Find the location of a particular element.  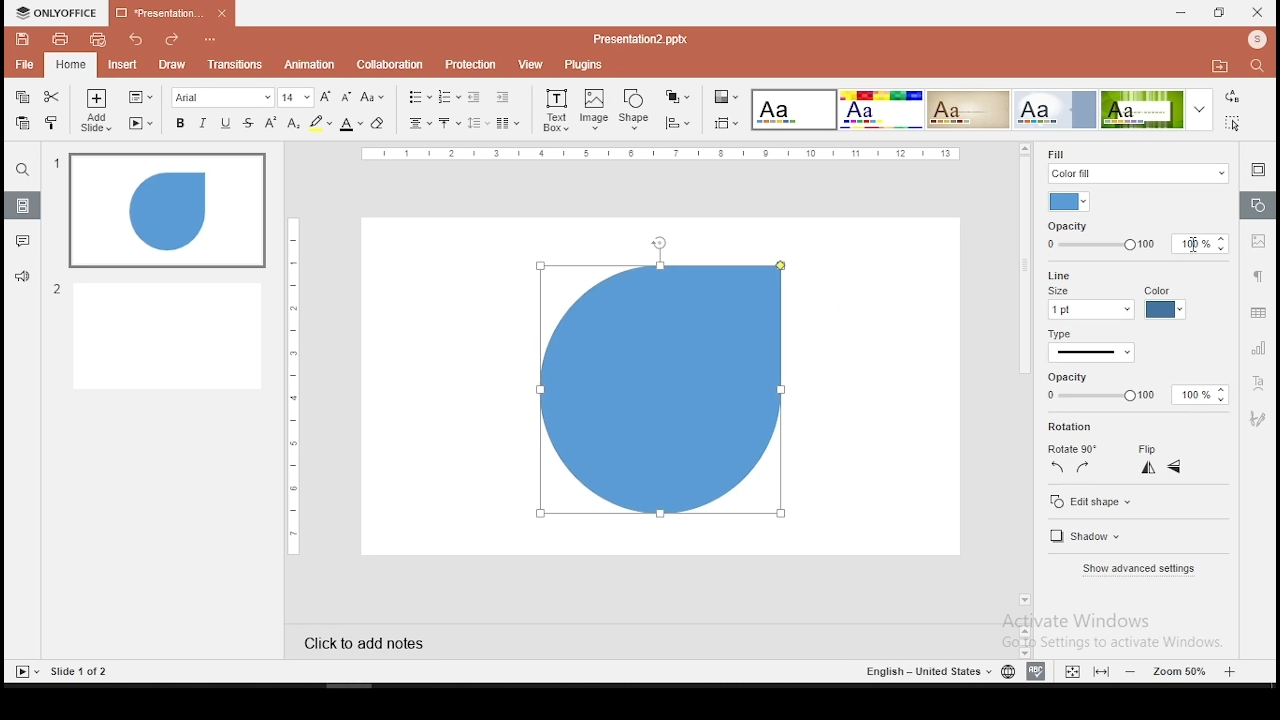

replace is located at coordinates (1232, 99).